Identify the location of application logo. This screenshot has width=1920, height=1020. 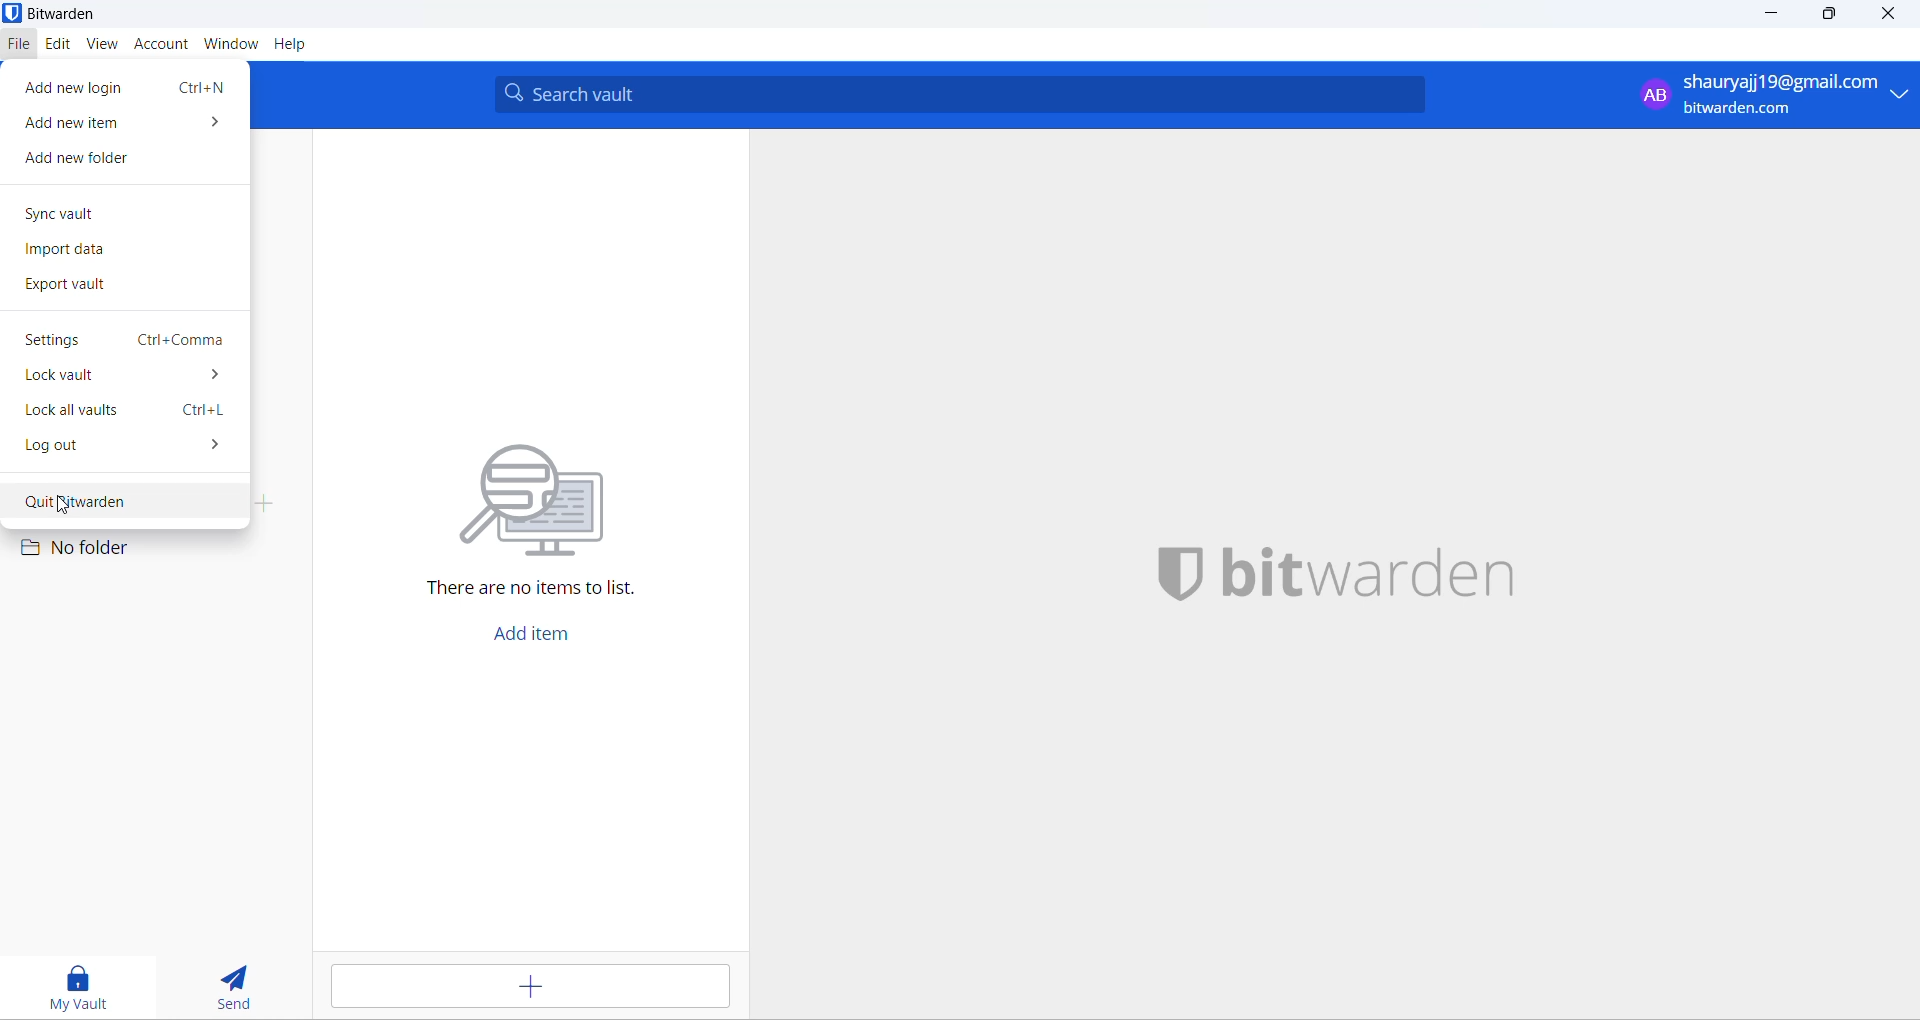
(13, 14).